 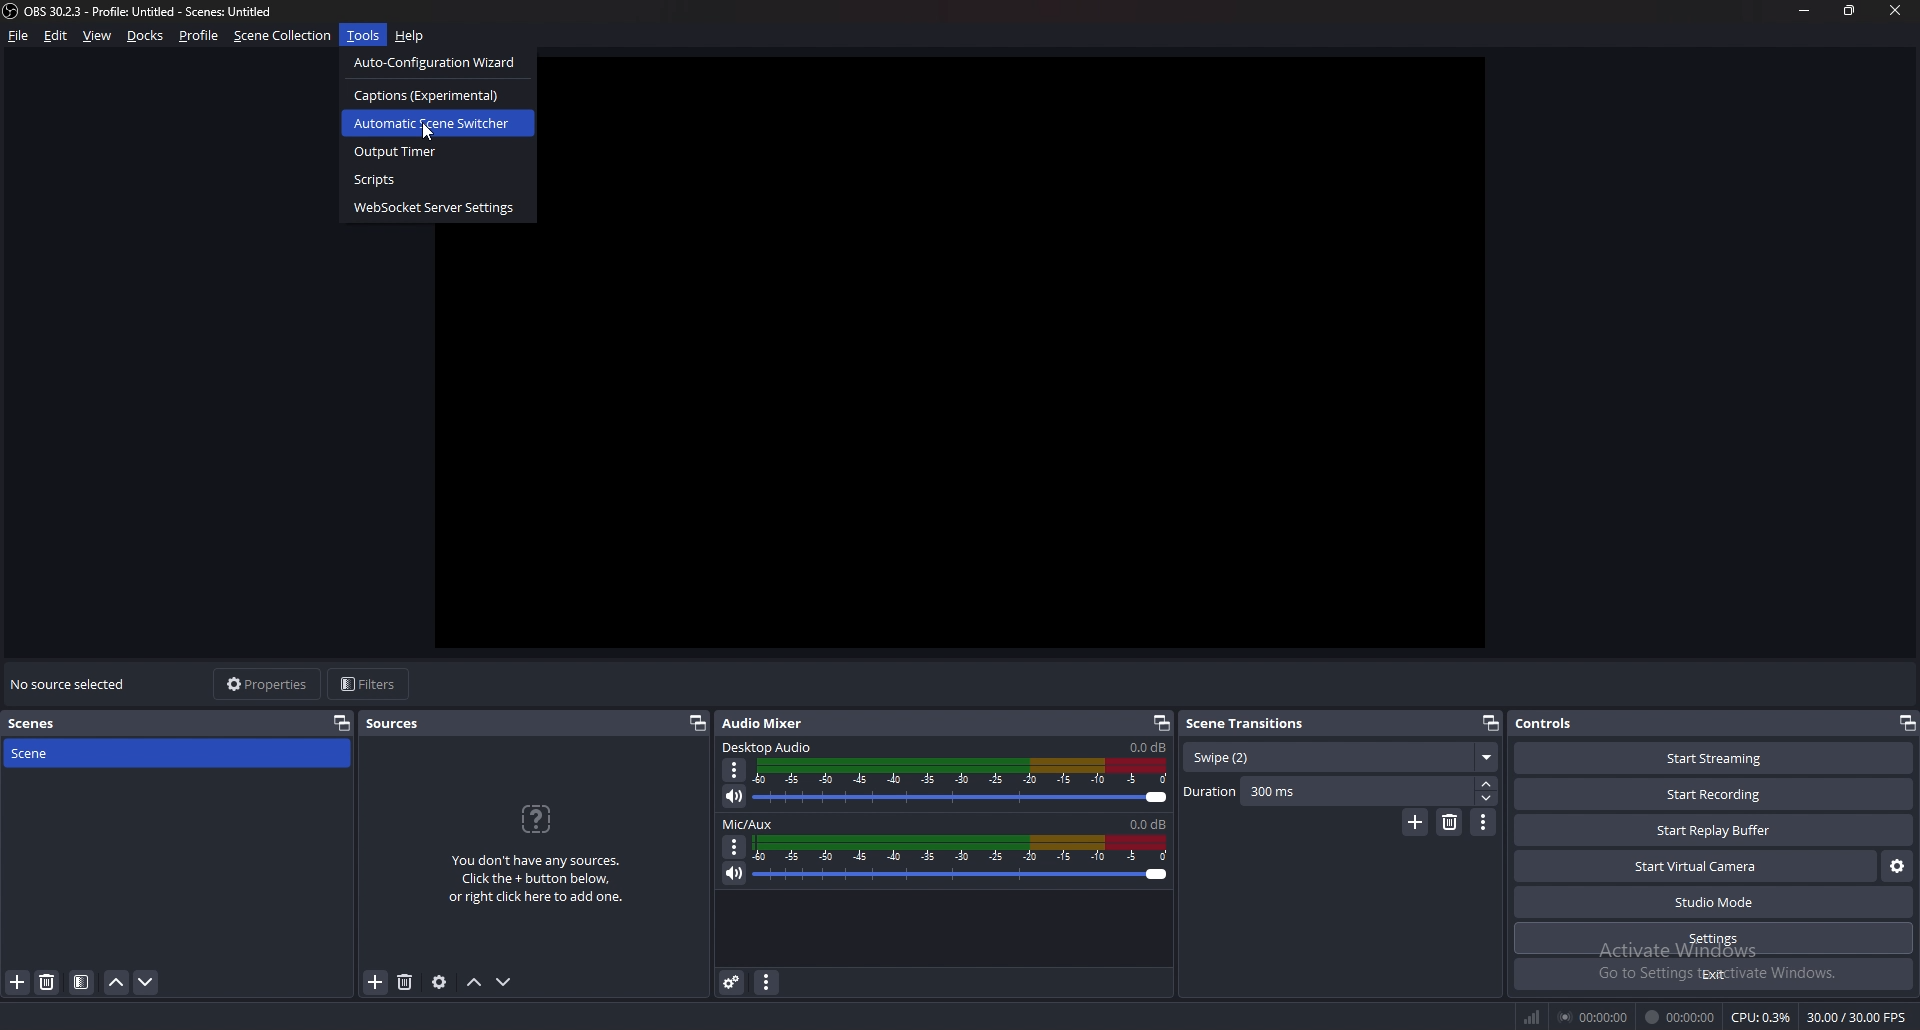 What do you see at coordinates (1328, 791) in the screenshot?
I see `duration` at bounding box center [1328, 791].